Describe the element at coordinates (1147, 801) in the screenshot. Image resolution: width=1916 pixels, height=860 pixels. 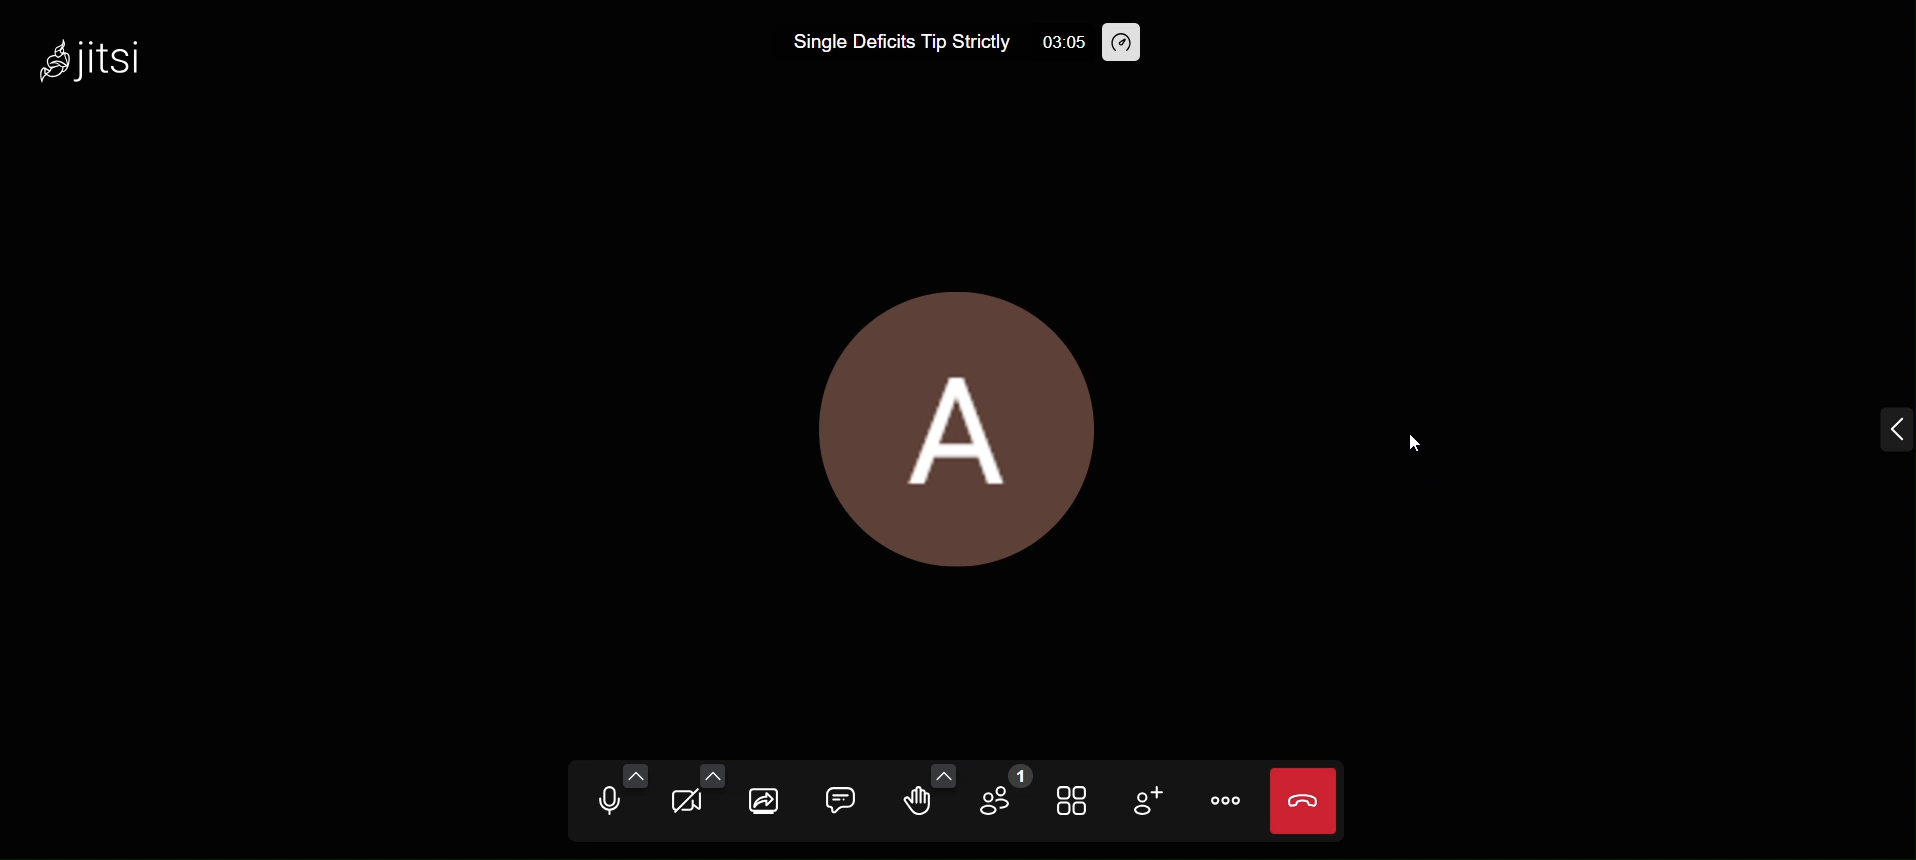
I see `invite people` at that location.